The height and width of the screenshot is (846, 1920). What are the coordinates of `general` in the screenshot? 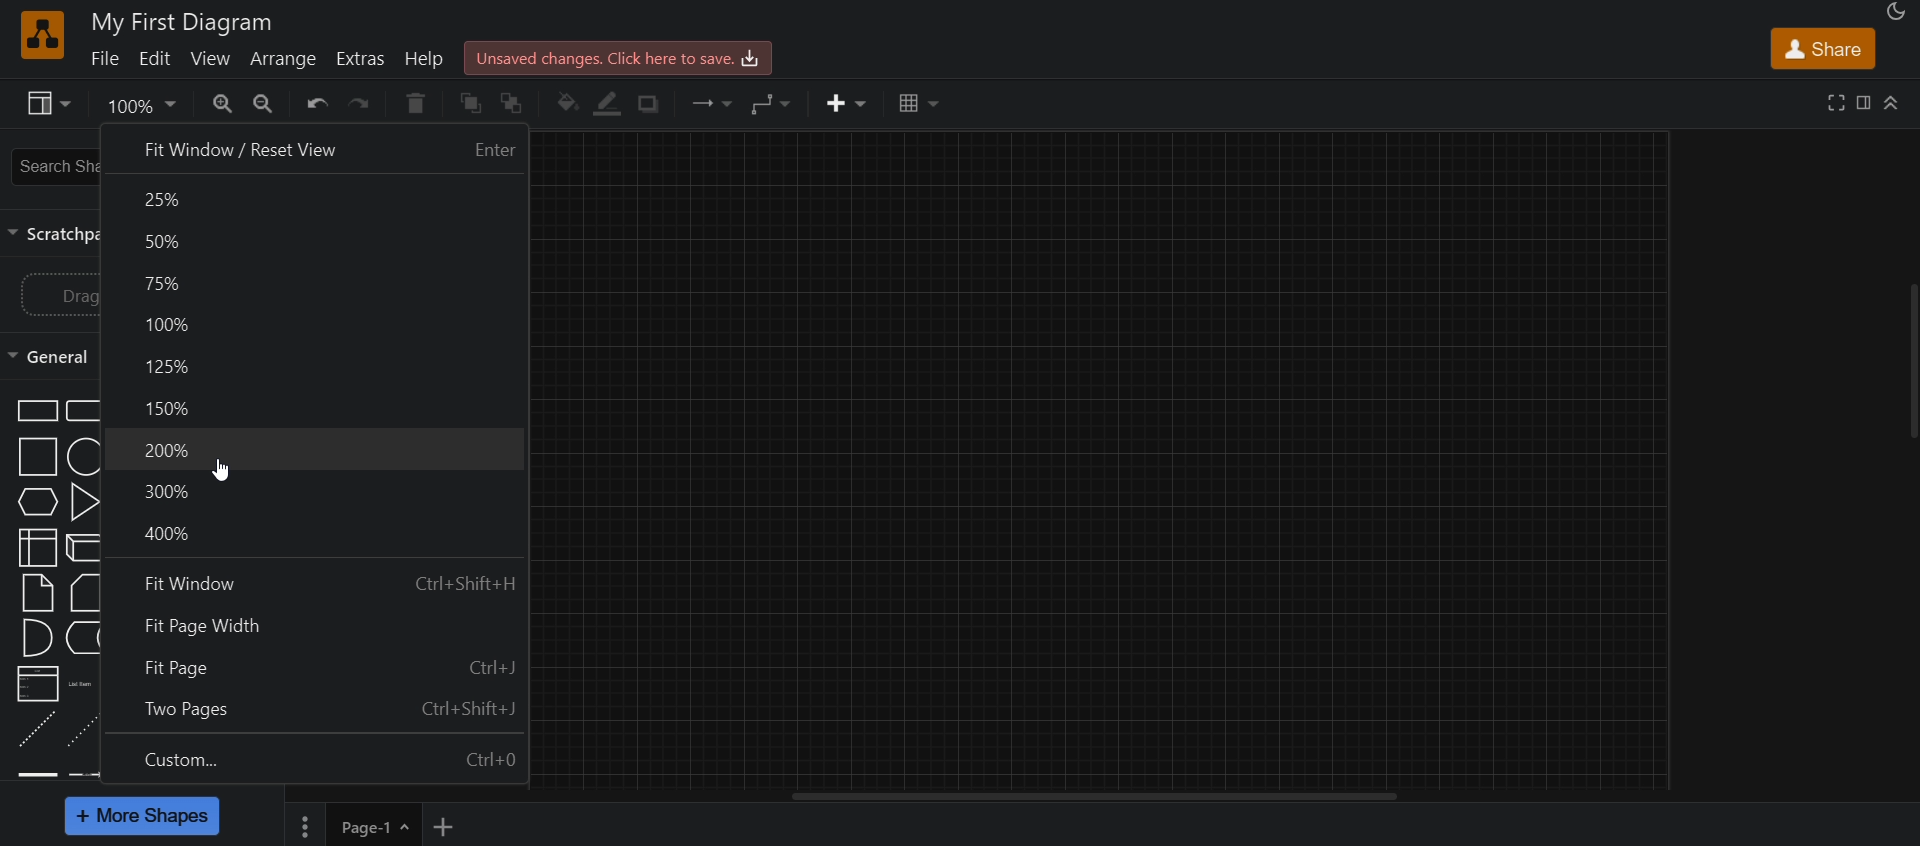 It's located at (45, 359).